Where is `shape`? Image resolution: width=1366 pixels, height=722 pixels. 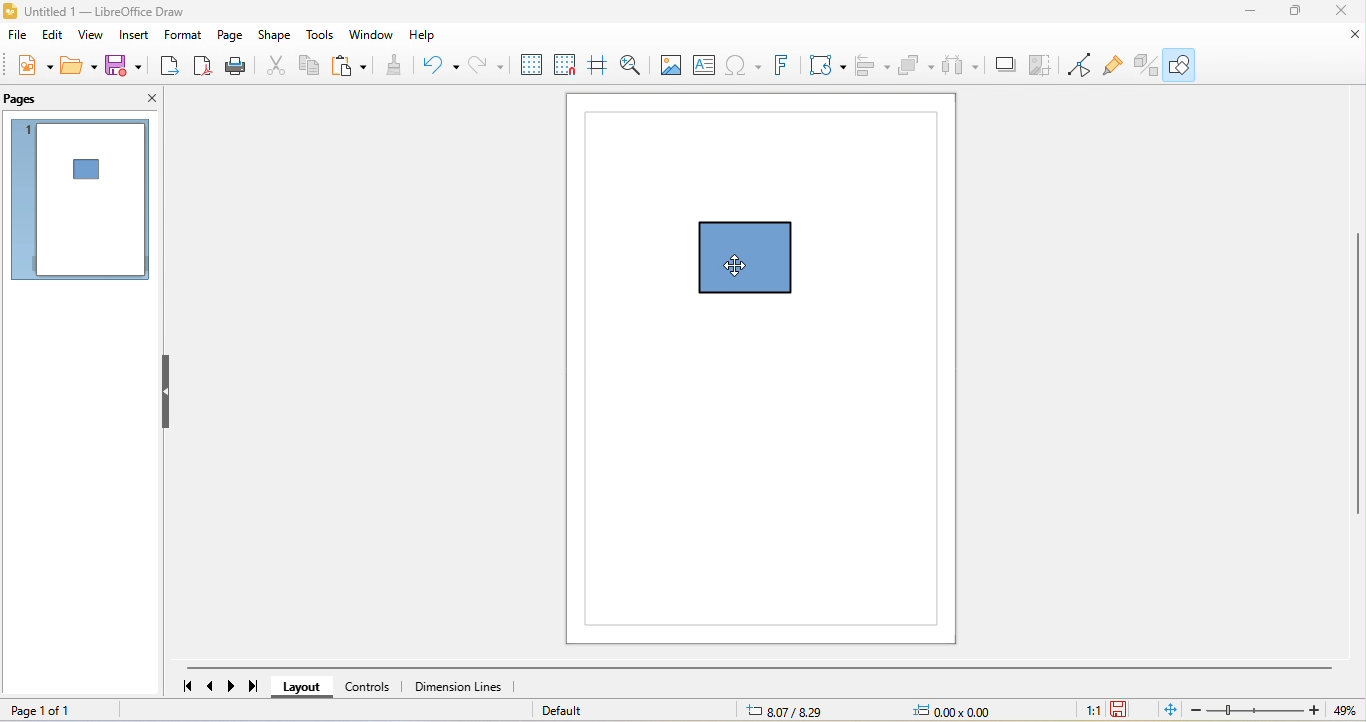 shape is located at coordinates (763, 264).